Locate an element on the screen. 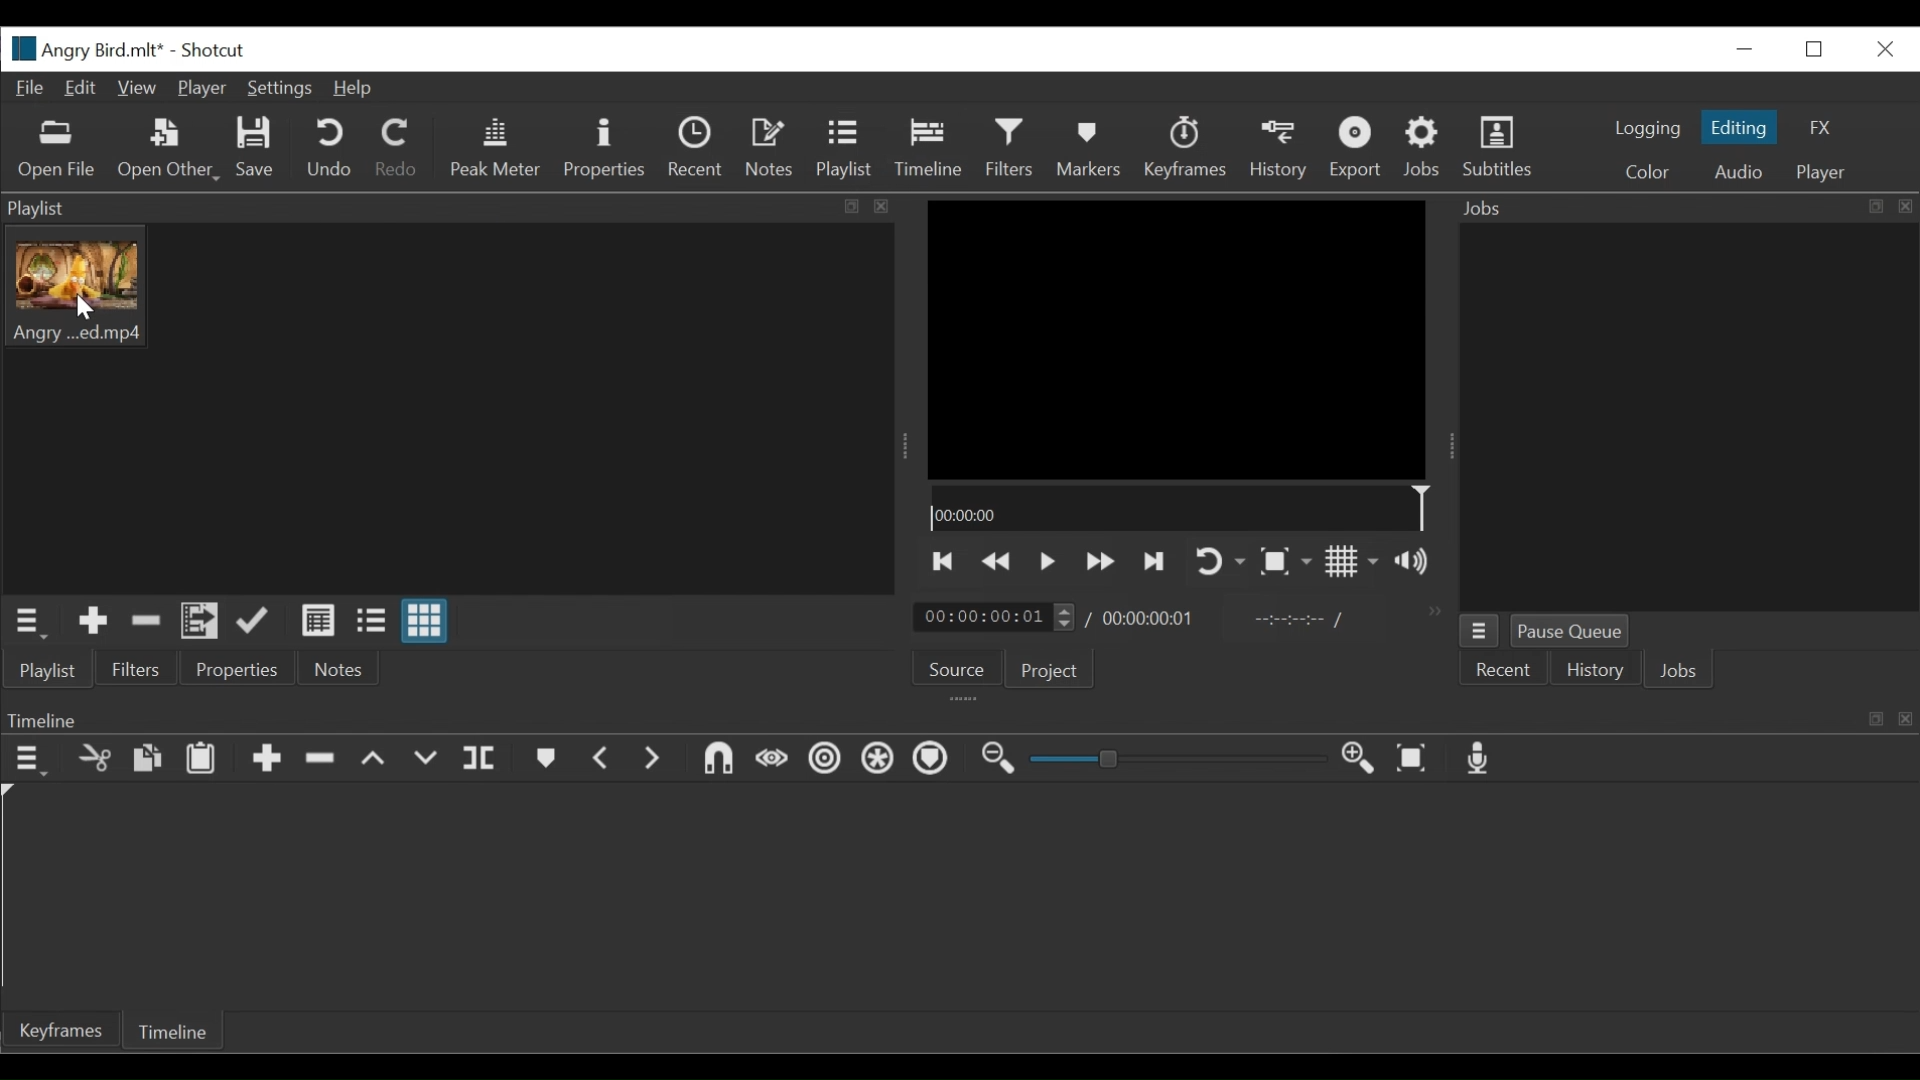 Image resolution: width=1920 pixels, height=1080 pixels. View is located at coordinates (135, 86).